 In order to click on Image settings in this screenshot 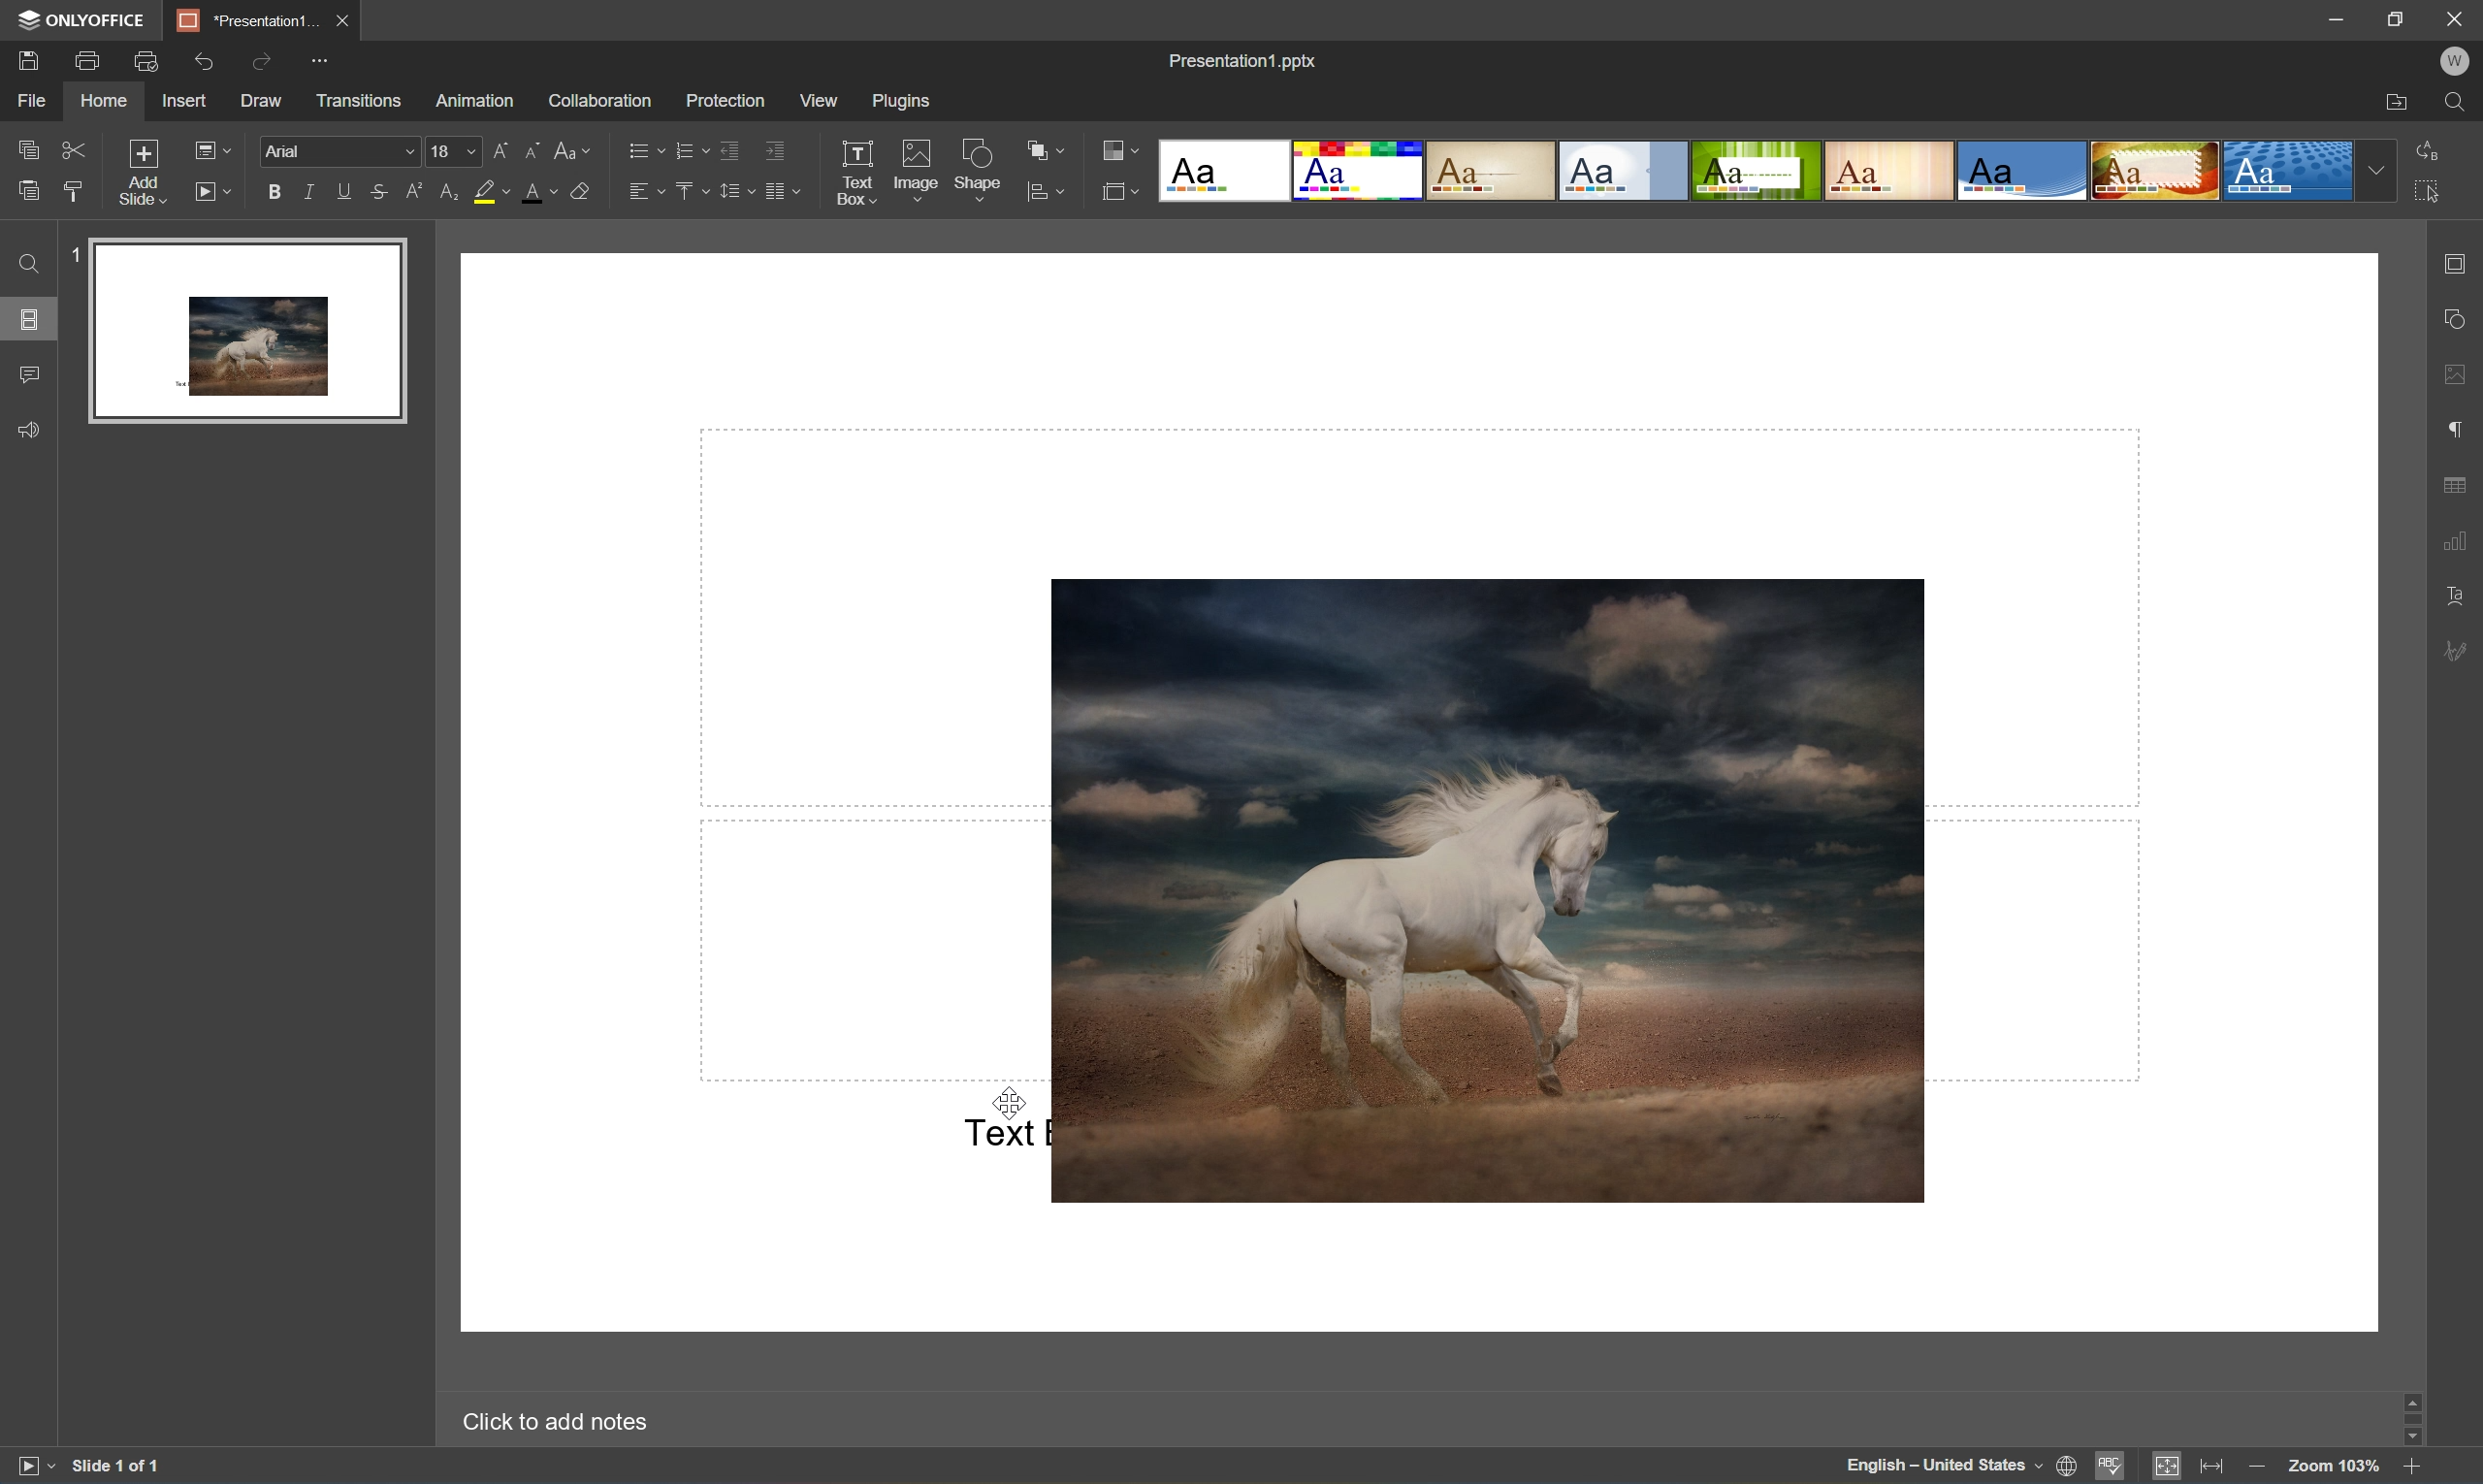, I will do `click(2461, 377)`.